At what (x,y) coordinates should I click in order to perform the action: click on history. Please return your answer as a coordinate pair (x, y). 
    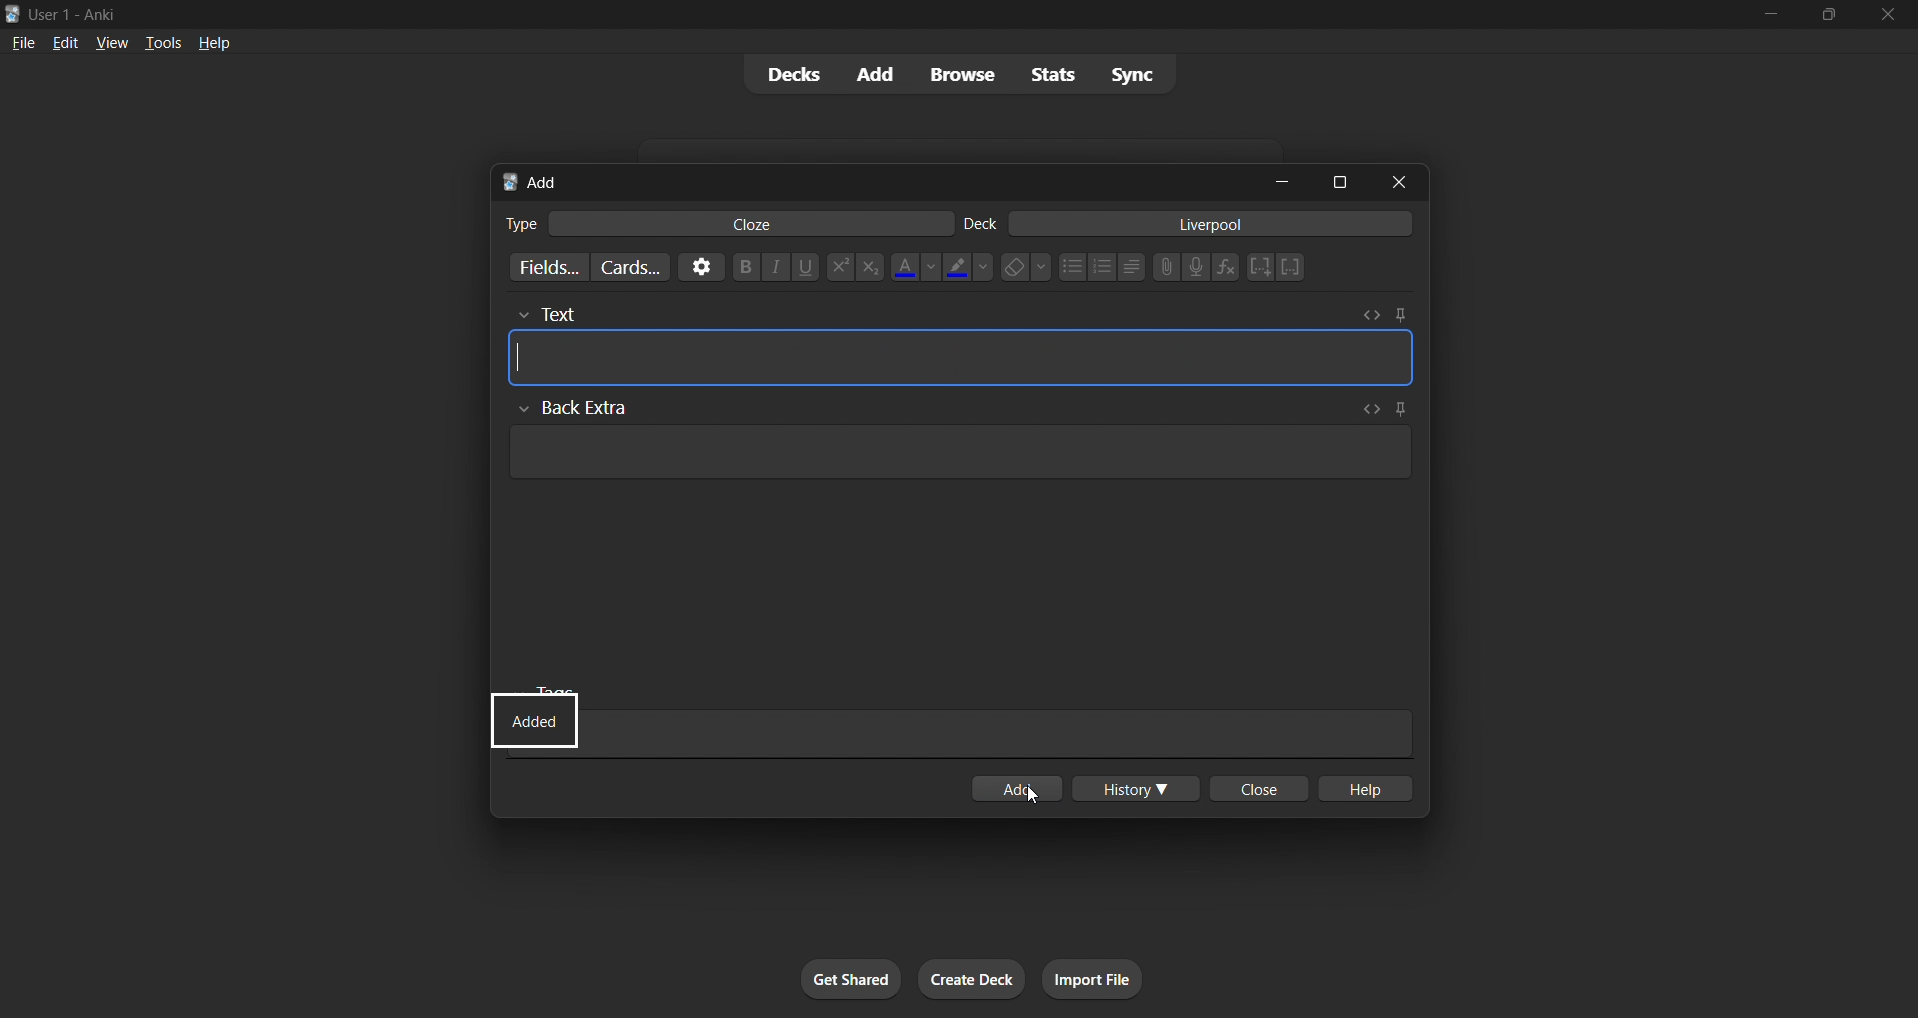
    Looking at the image, I should click on (1139, 788).